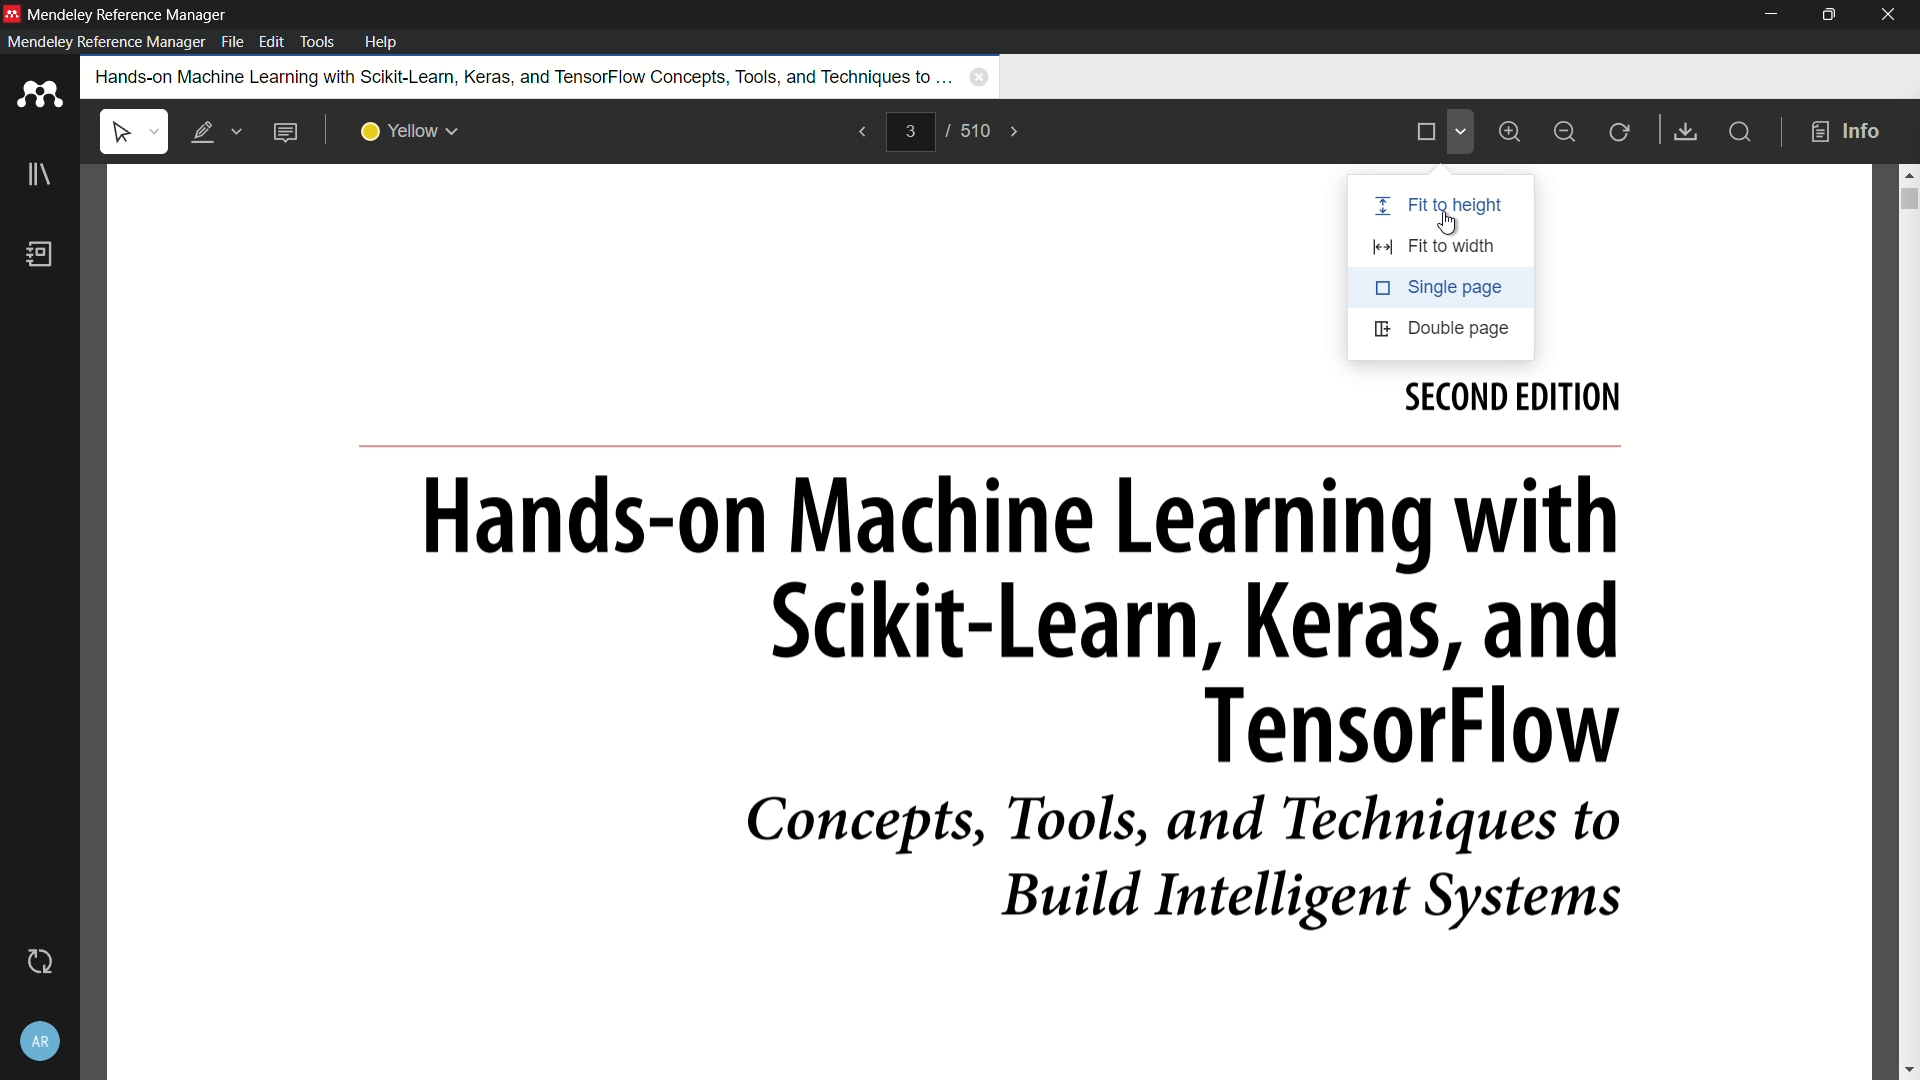 The image size is (1920, 1080). What do you see at coordinates (1890, 15) in the screenshot?
I see `close app` at bounding box center [1890, 15].